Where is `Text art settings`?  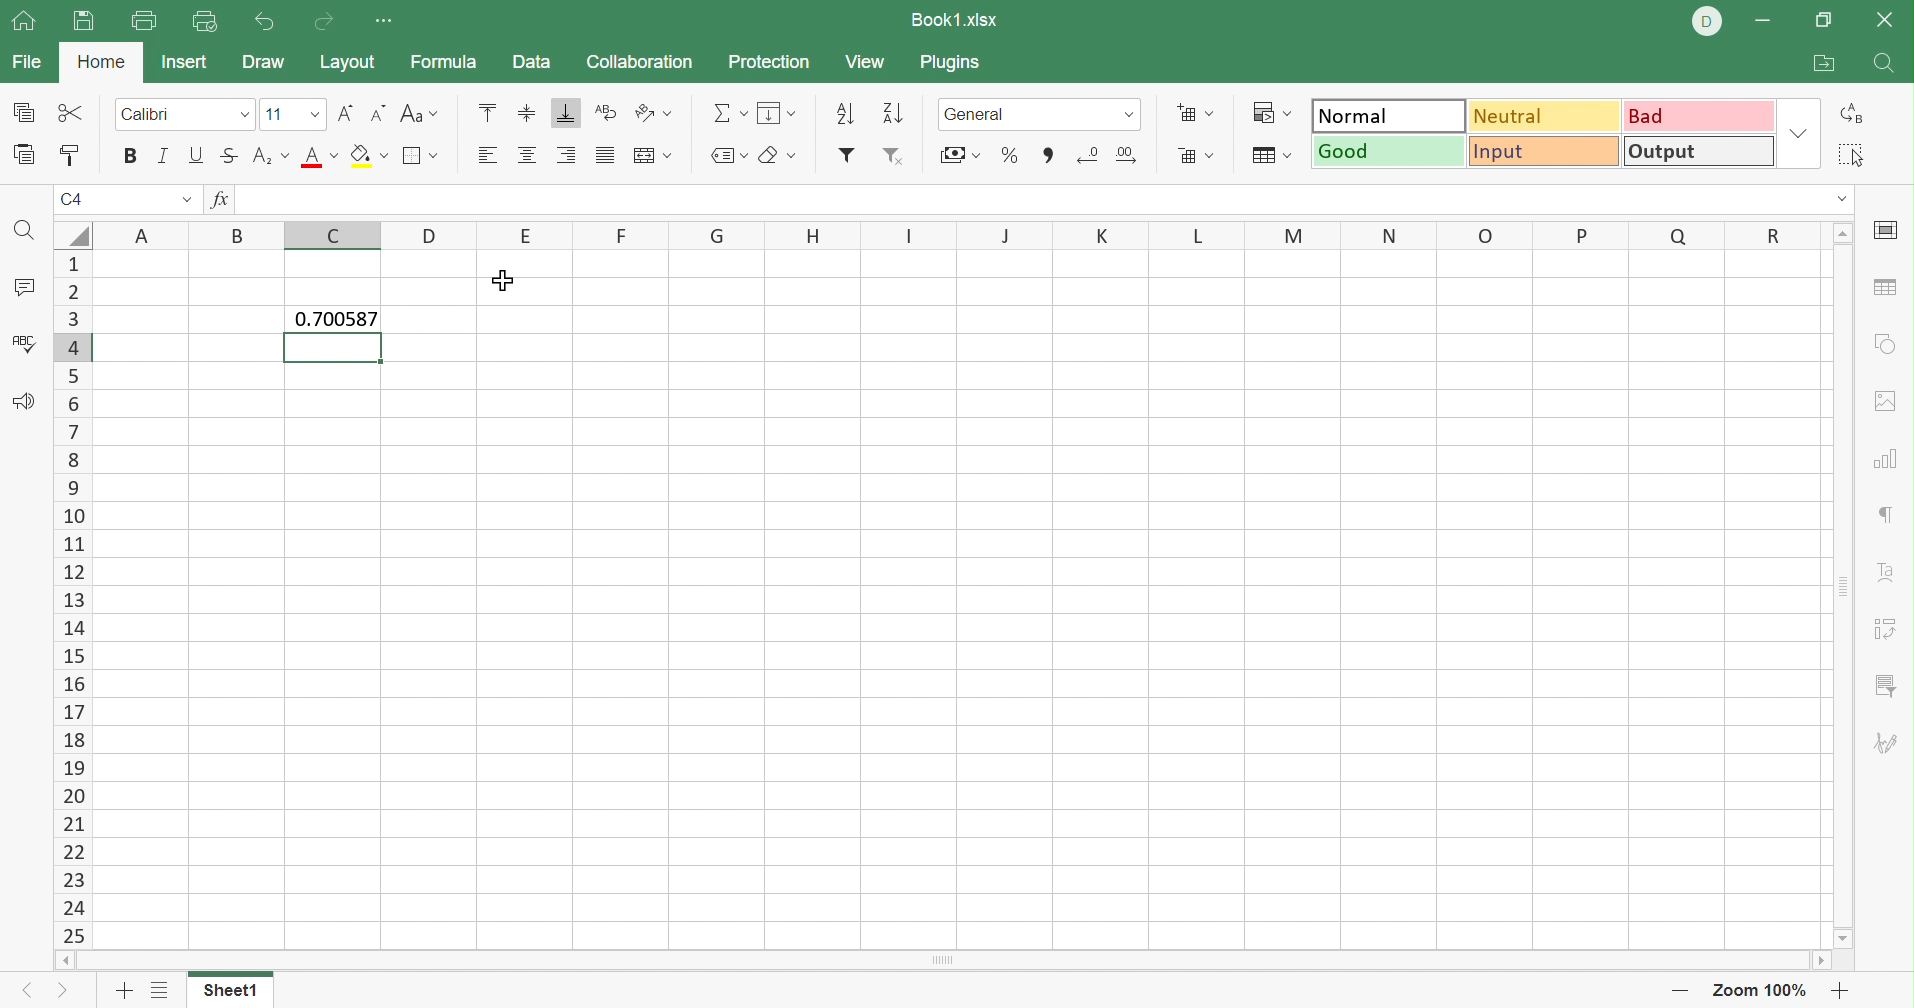
Text art settings is located at coordinates (1883, 571).